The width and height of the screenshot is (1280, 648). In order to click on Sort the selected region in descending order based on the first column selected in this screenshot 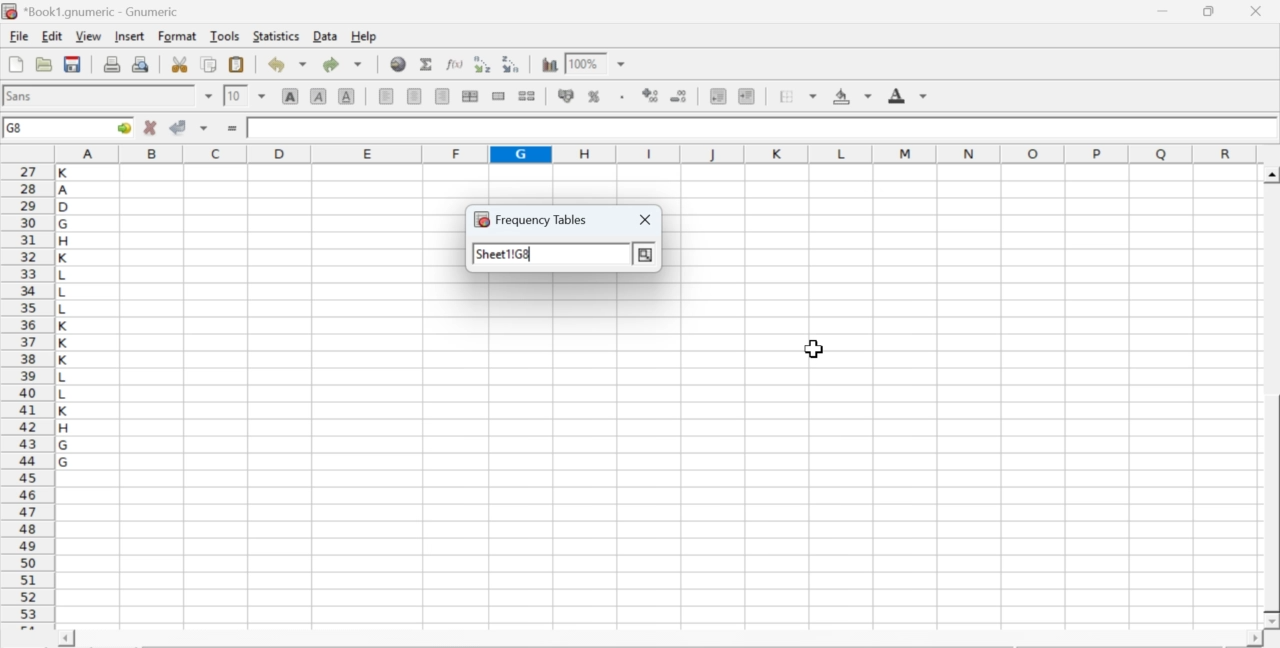, I will do `click(512, 62)`.